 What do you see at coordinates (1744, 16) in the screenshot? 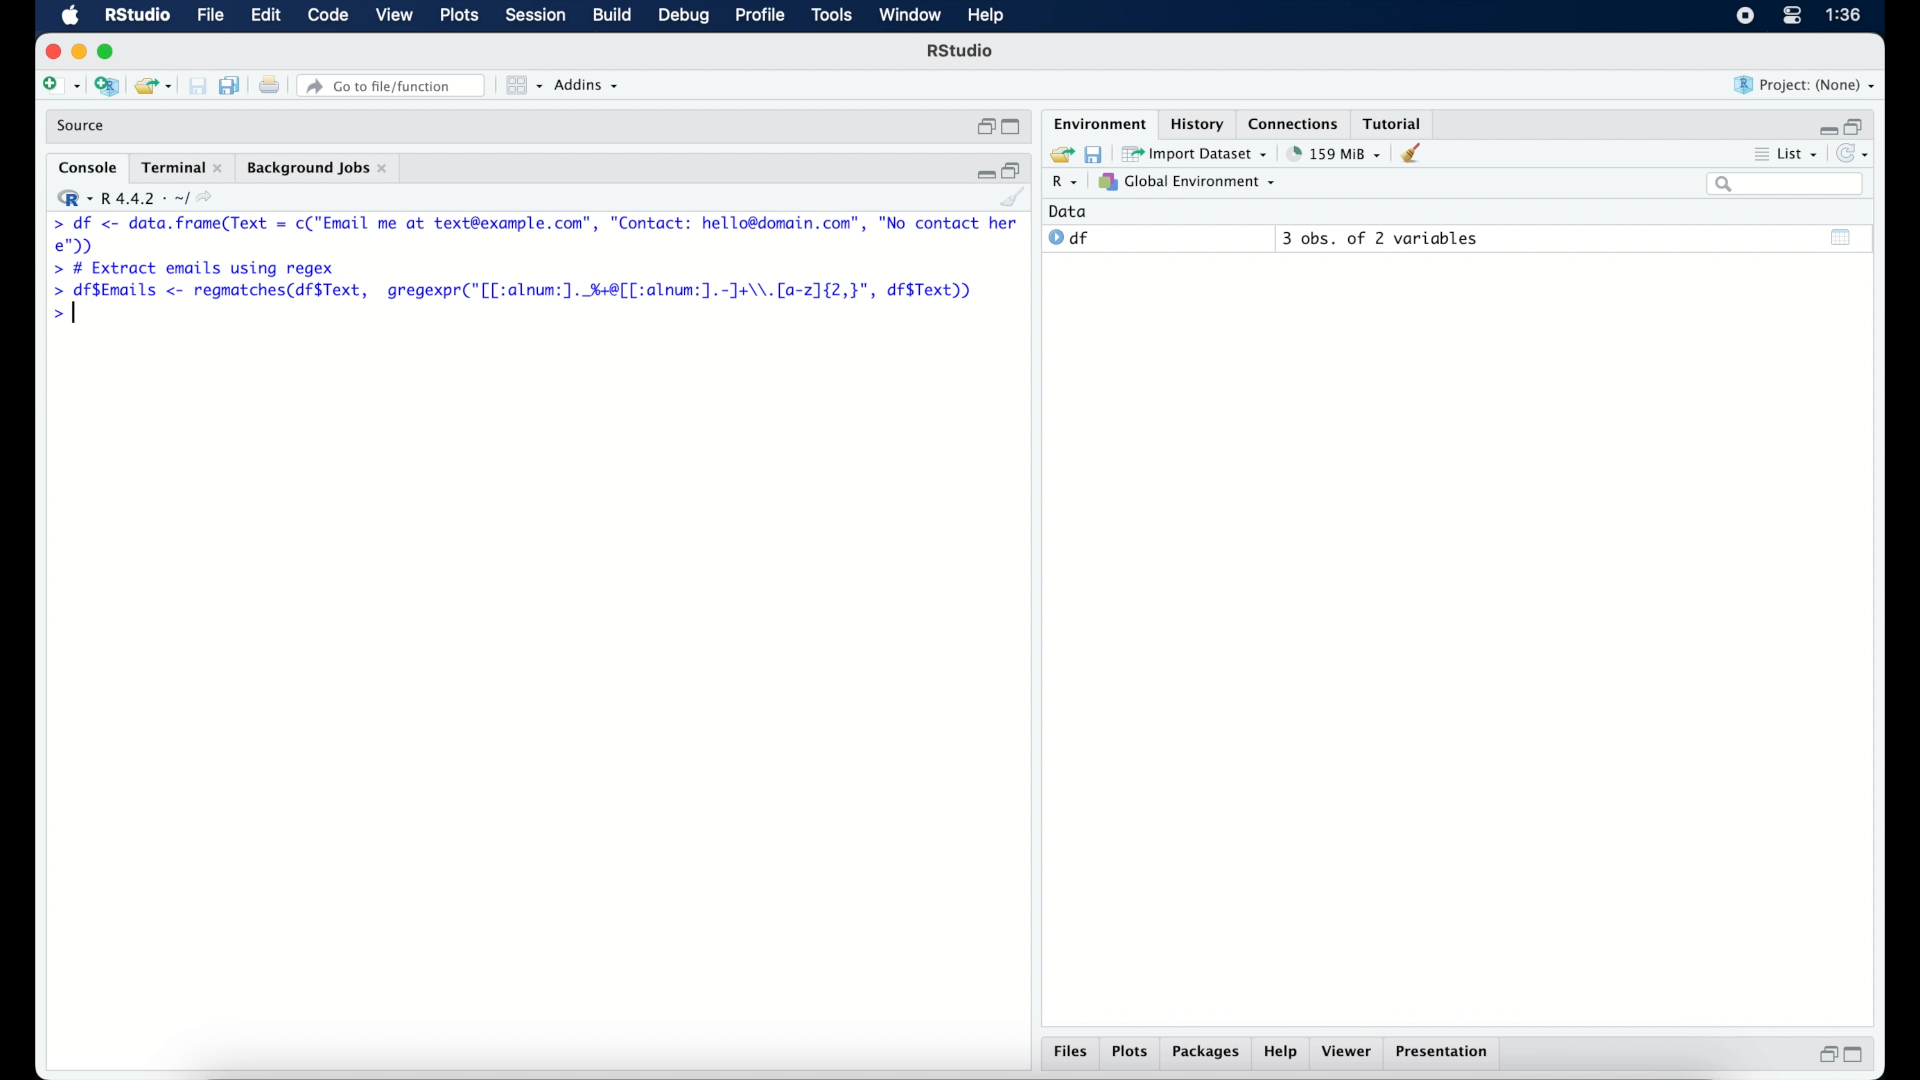
I see `screen recorder icon` at bounding box center [1744, 16].